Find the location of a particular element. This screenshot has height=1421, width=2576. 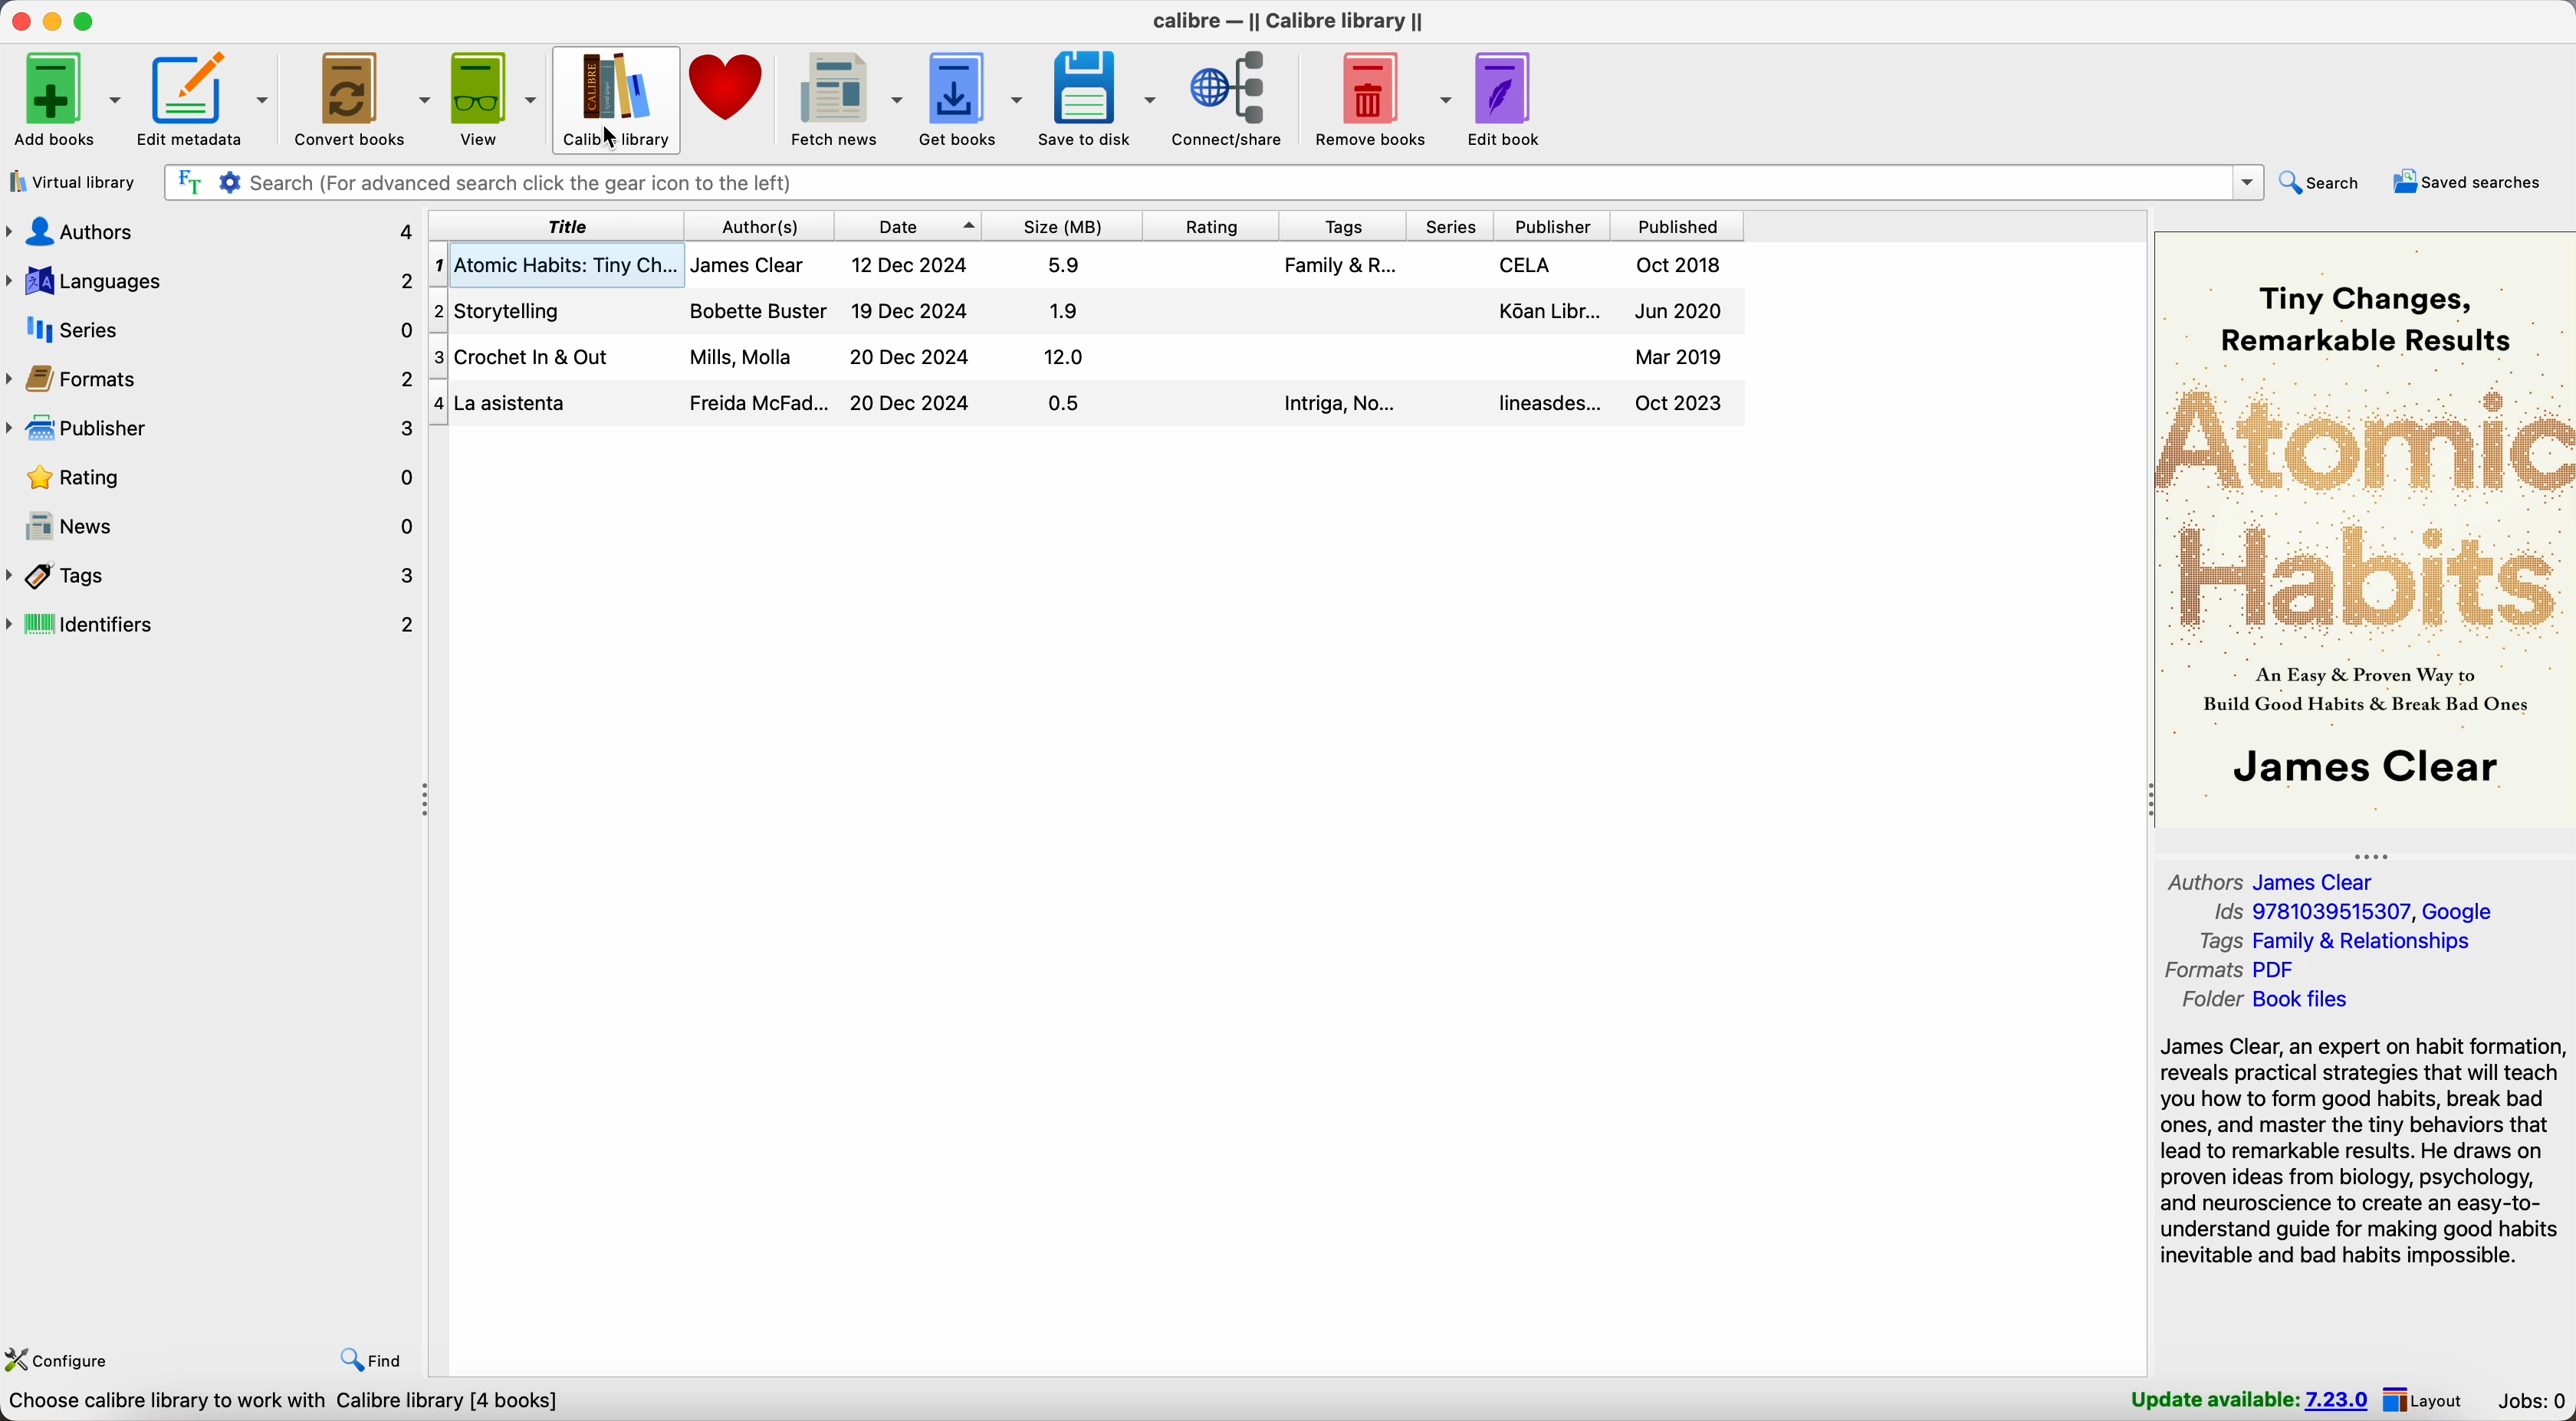

update available: 7.23.0 is located at coordinates (2246, 1399).